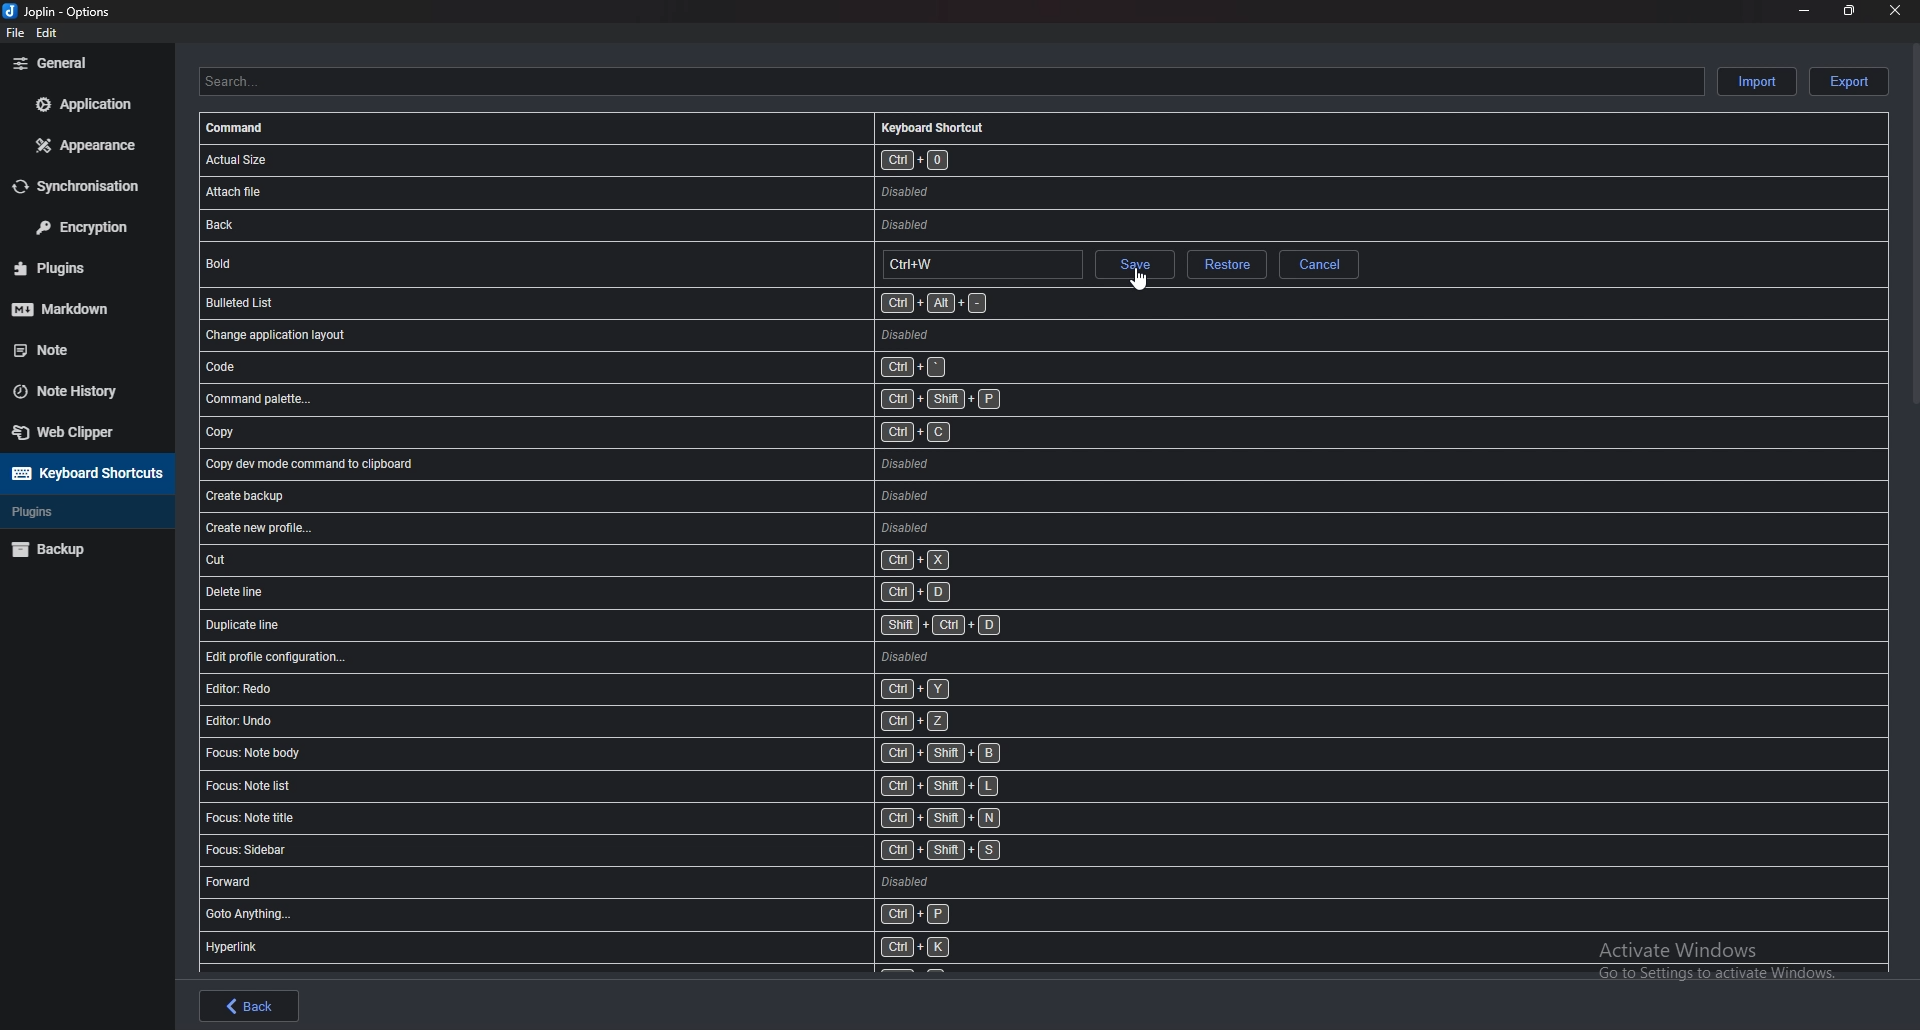 The height and width of the screenshot is (1030, 1920). Describe the element at coordinates (44, 32) in the screenshot. I see `edit` at that location.